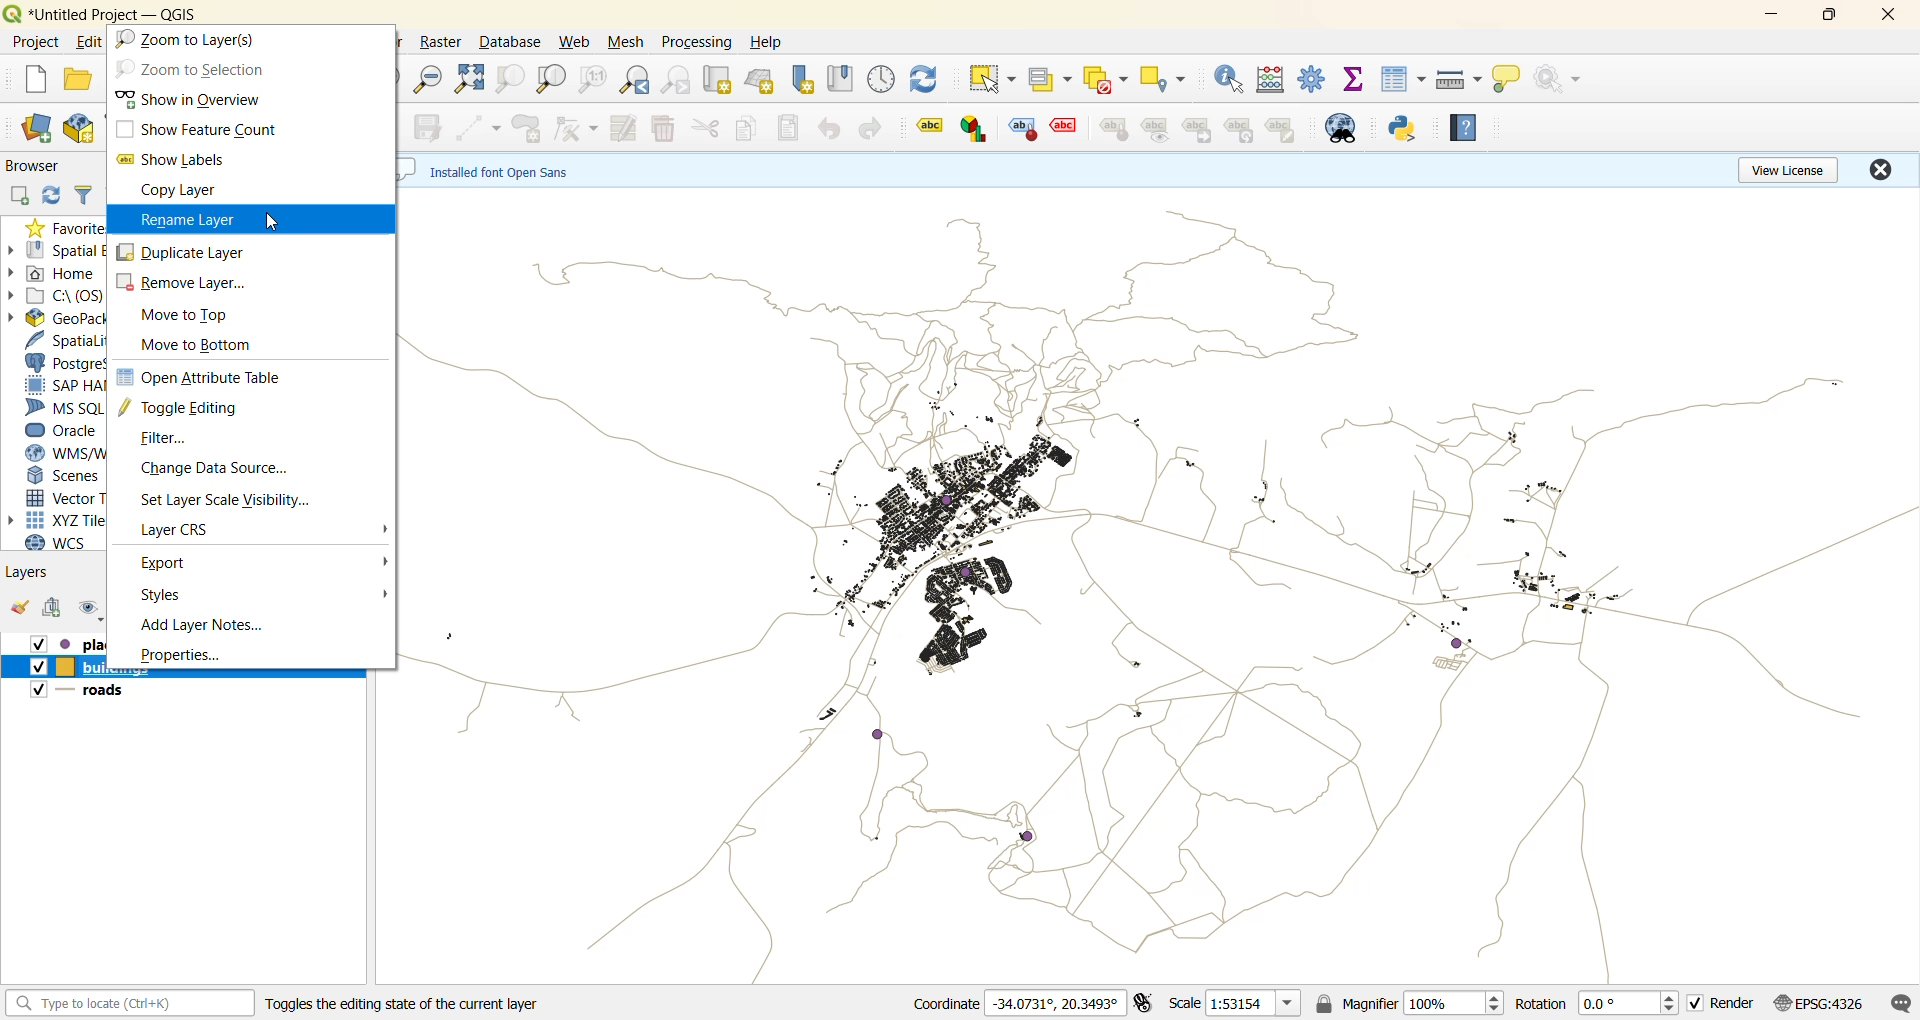 The width and height of the screenshot is (1920, 1020). What do you see at coordinates (700, 39) in the screenshot?
I see `processing` at bounding box center [700, 39].